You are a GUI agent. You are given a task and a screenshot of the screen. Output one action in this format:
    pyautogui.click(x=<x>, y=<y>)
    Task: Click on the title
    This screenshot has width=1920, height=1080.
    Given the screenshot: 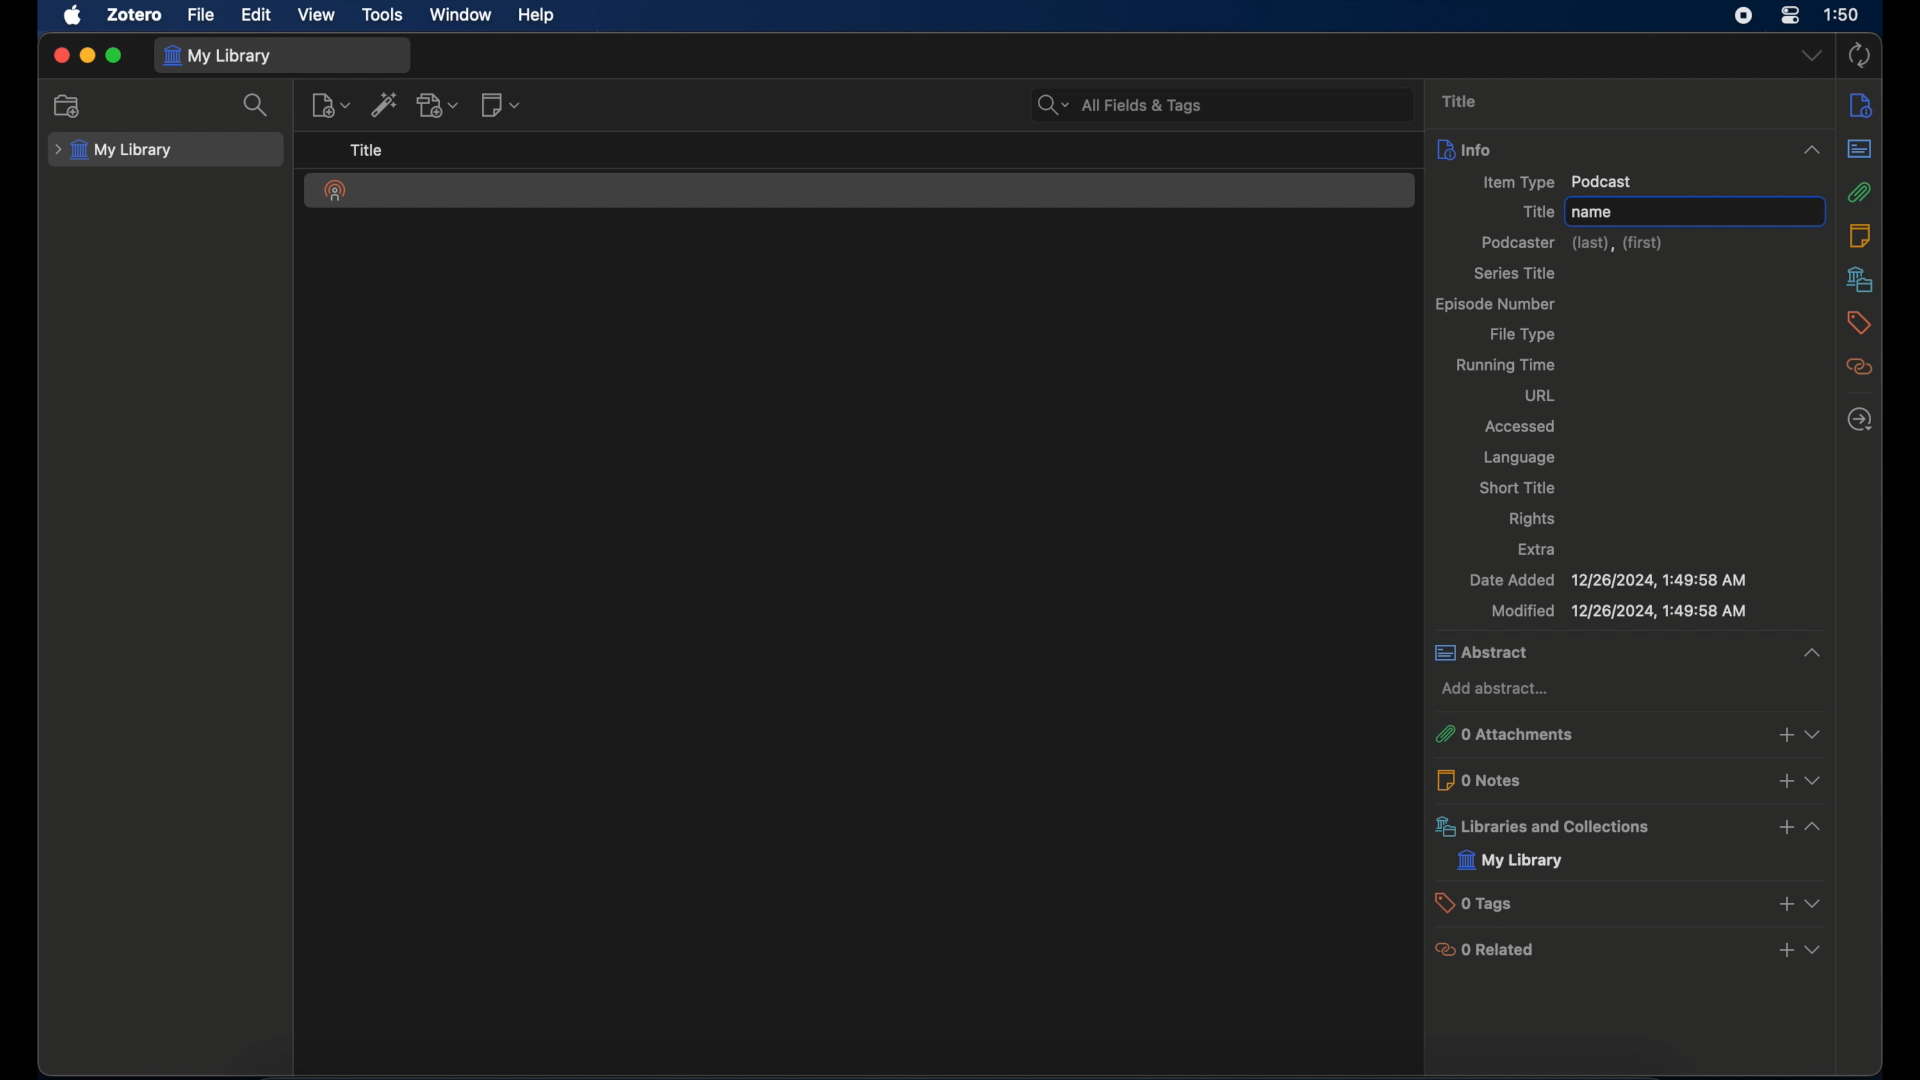 What is the action you would take?
    pyautogui.click(x=1536, y=211)
    